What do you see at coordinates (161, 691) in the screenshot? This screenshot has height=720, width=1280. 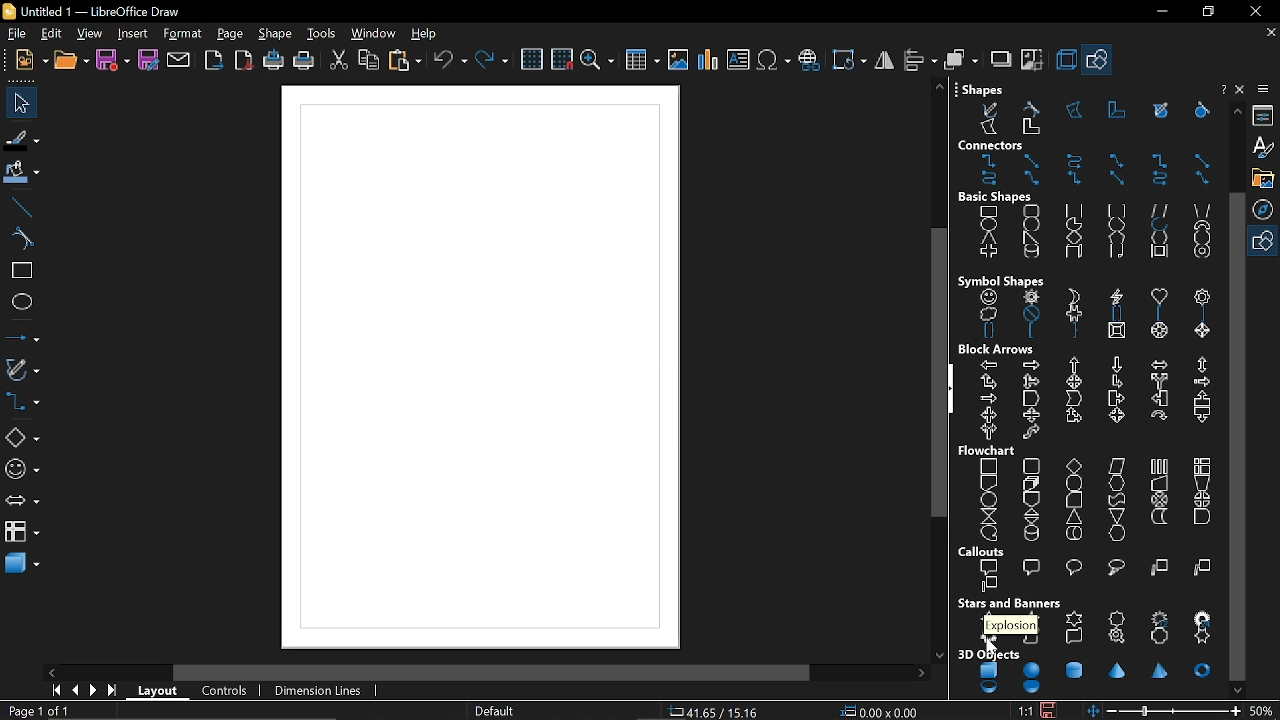 I see `Layout` at bounding box center [161, 691].